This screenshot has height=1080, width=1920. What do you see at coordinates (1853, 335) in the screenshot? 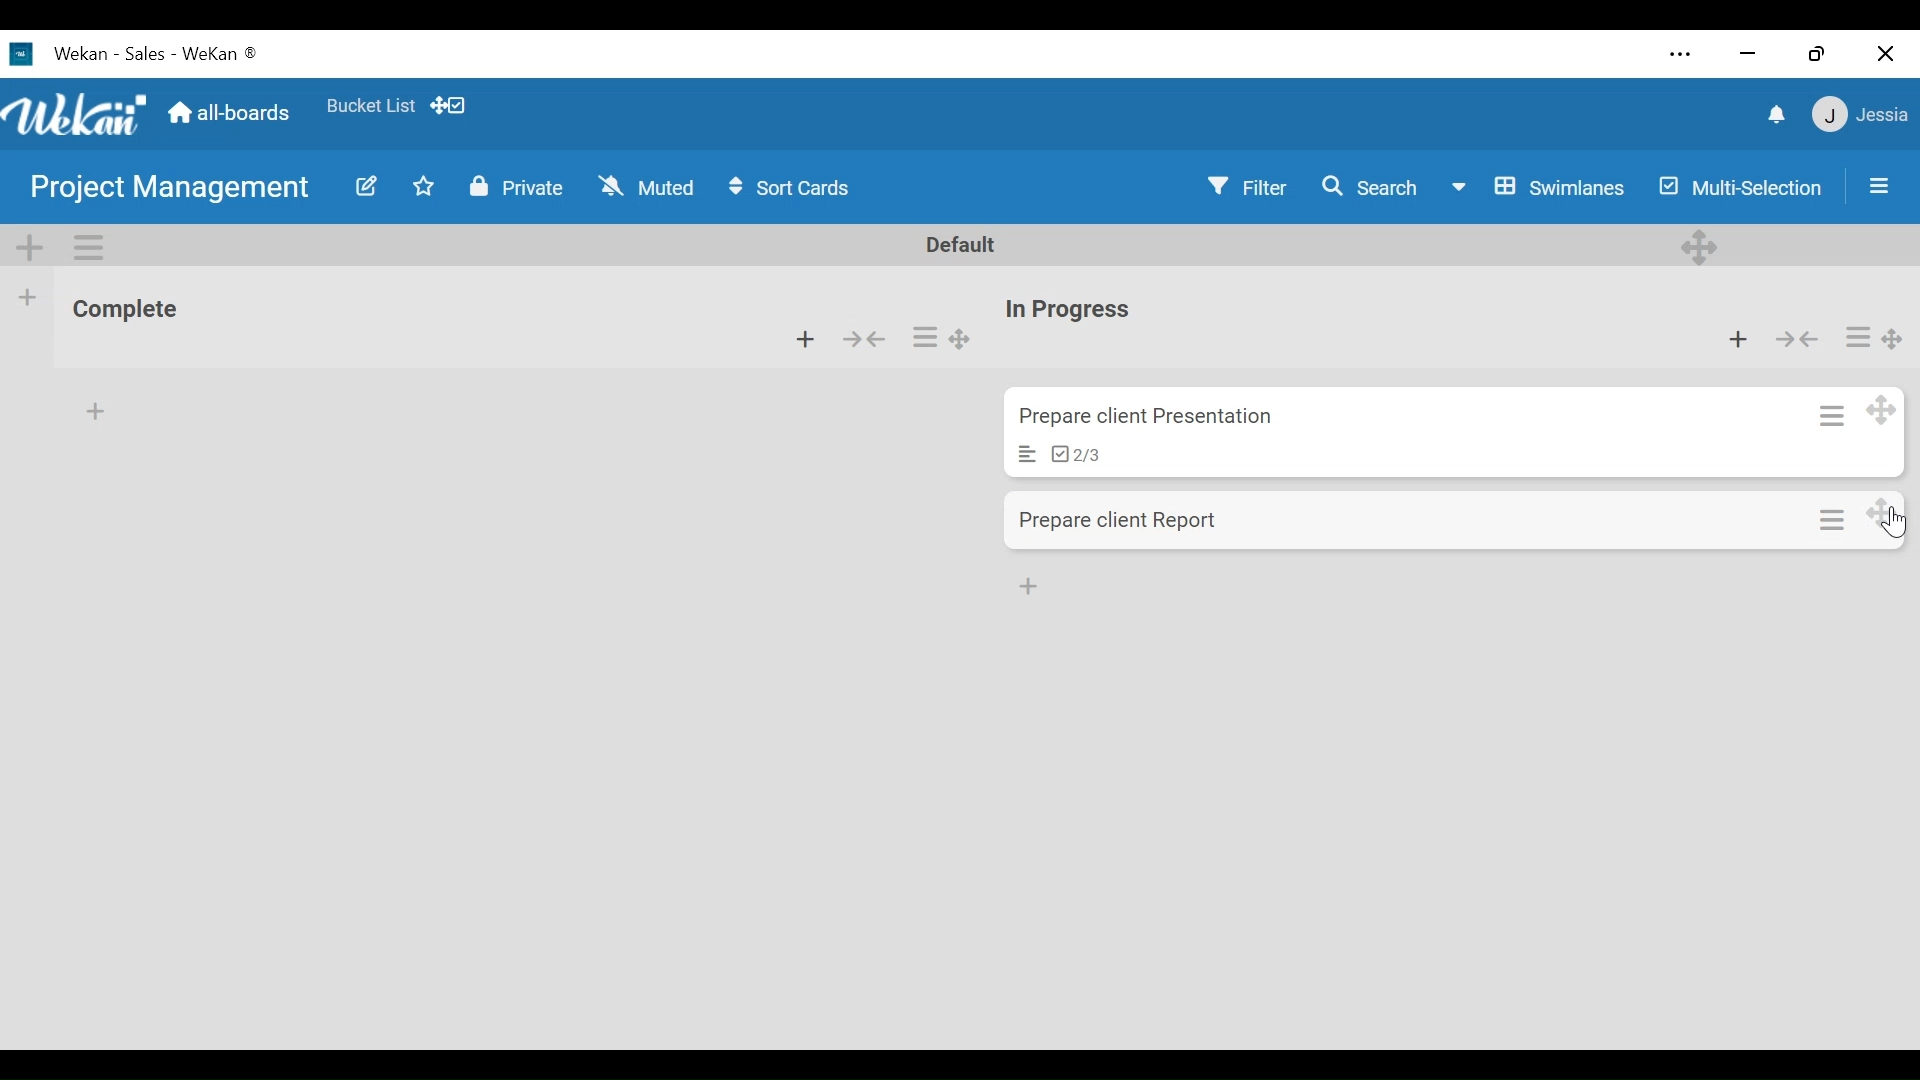
I see `Card actions` at bounding box center [1853, 335].